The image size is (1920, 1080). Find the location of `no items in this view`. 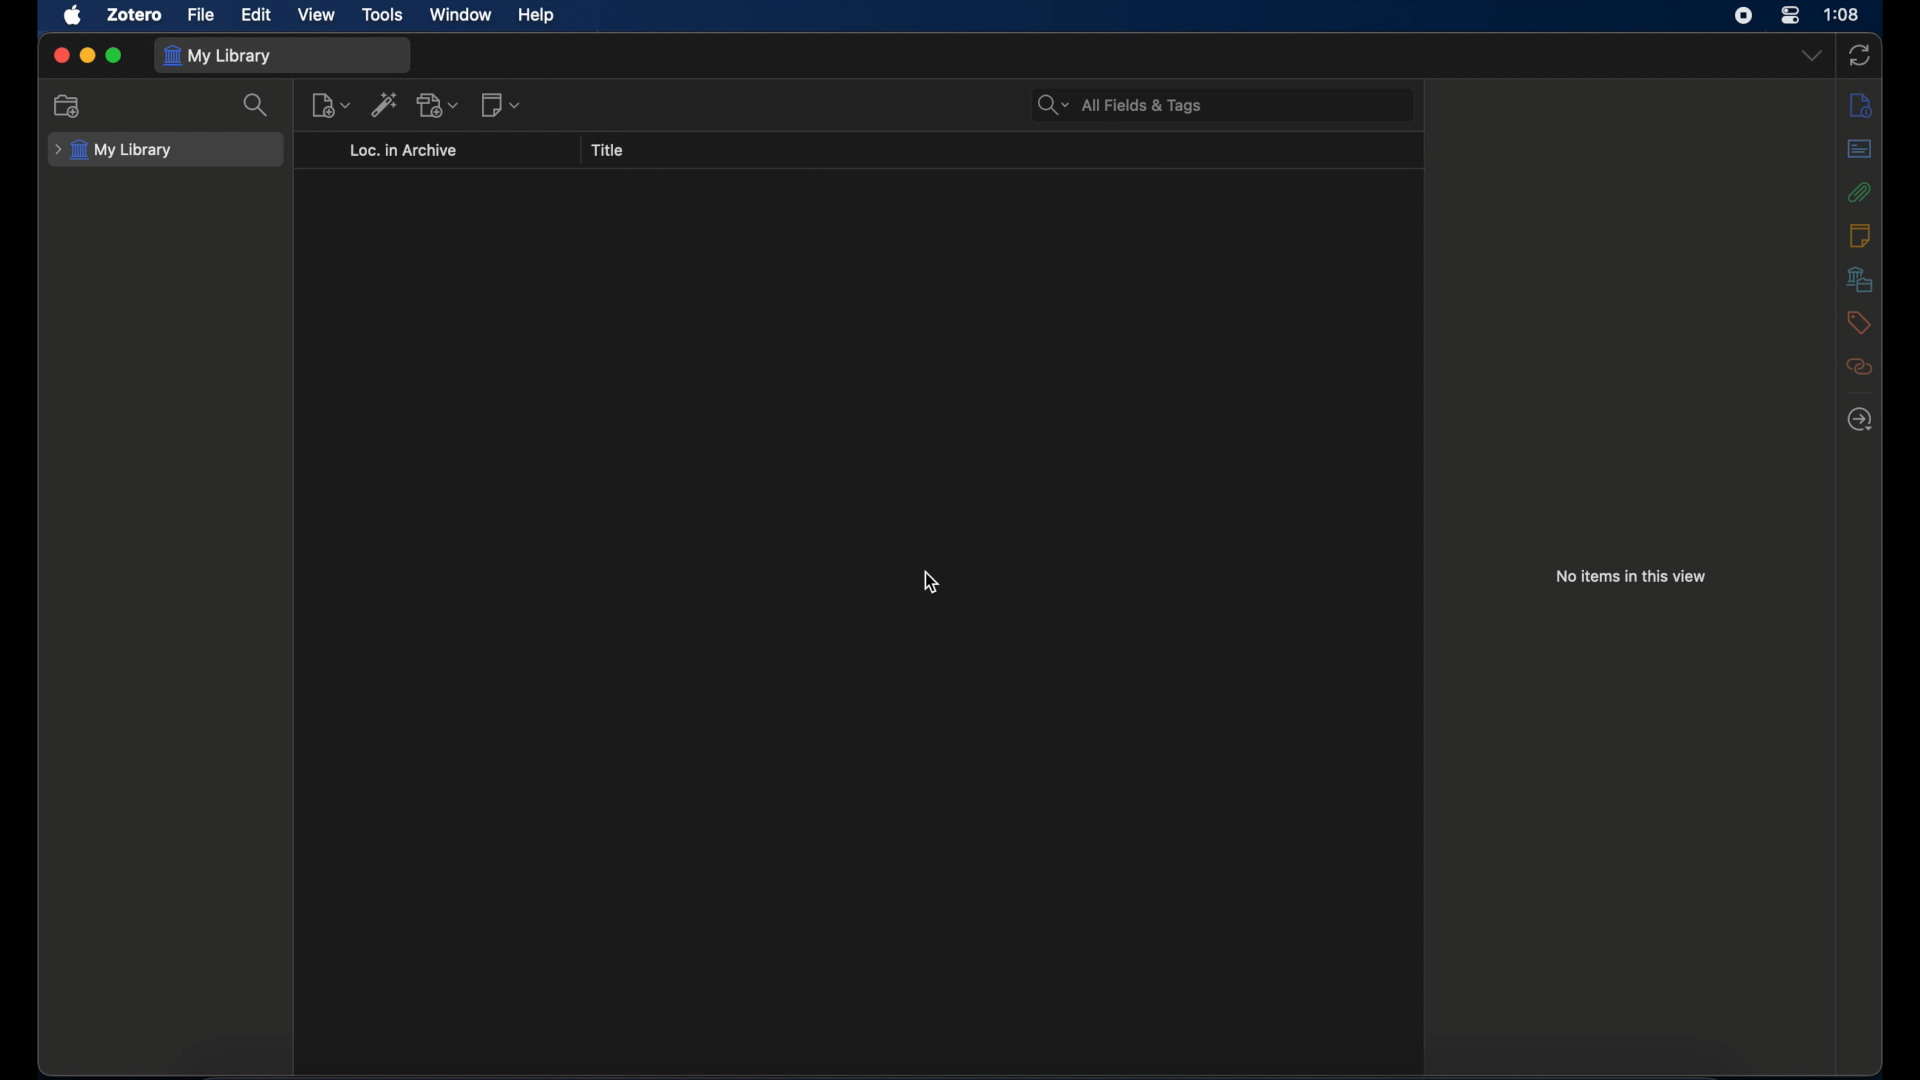

no items in this view is located at coordinates (1630, 577).